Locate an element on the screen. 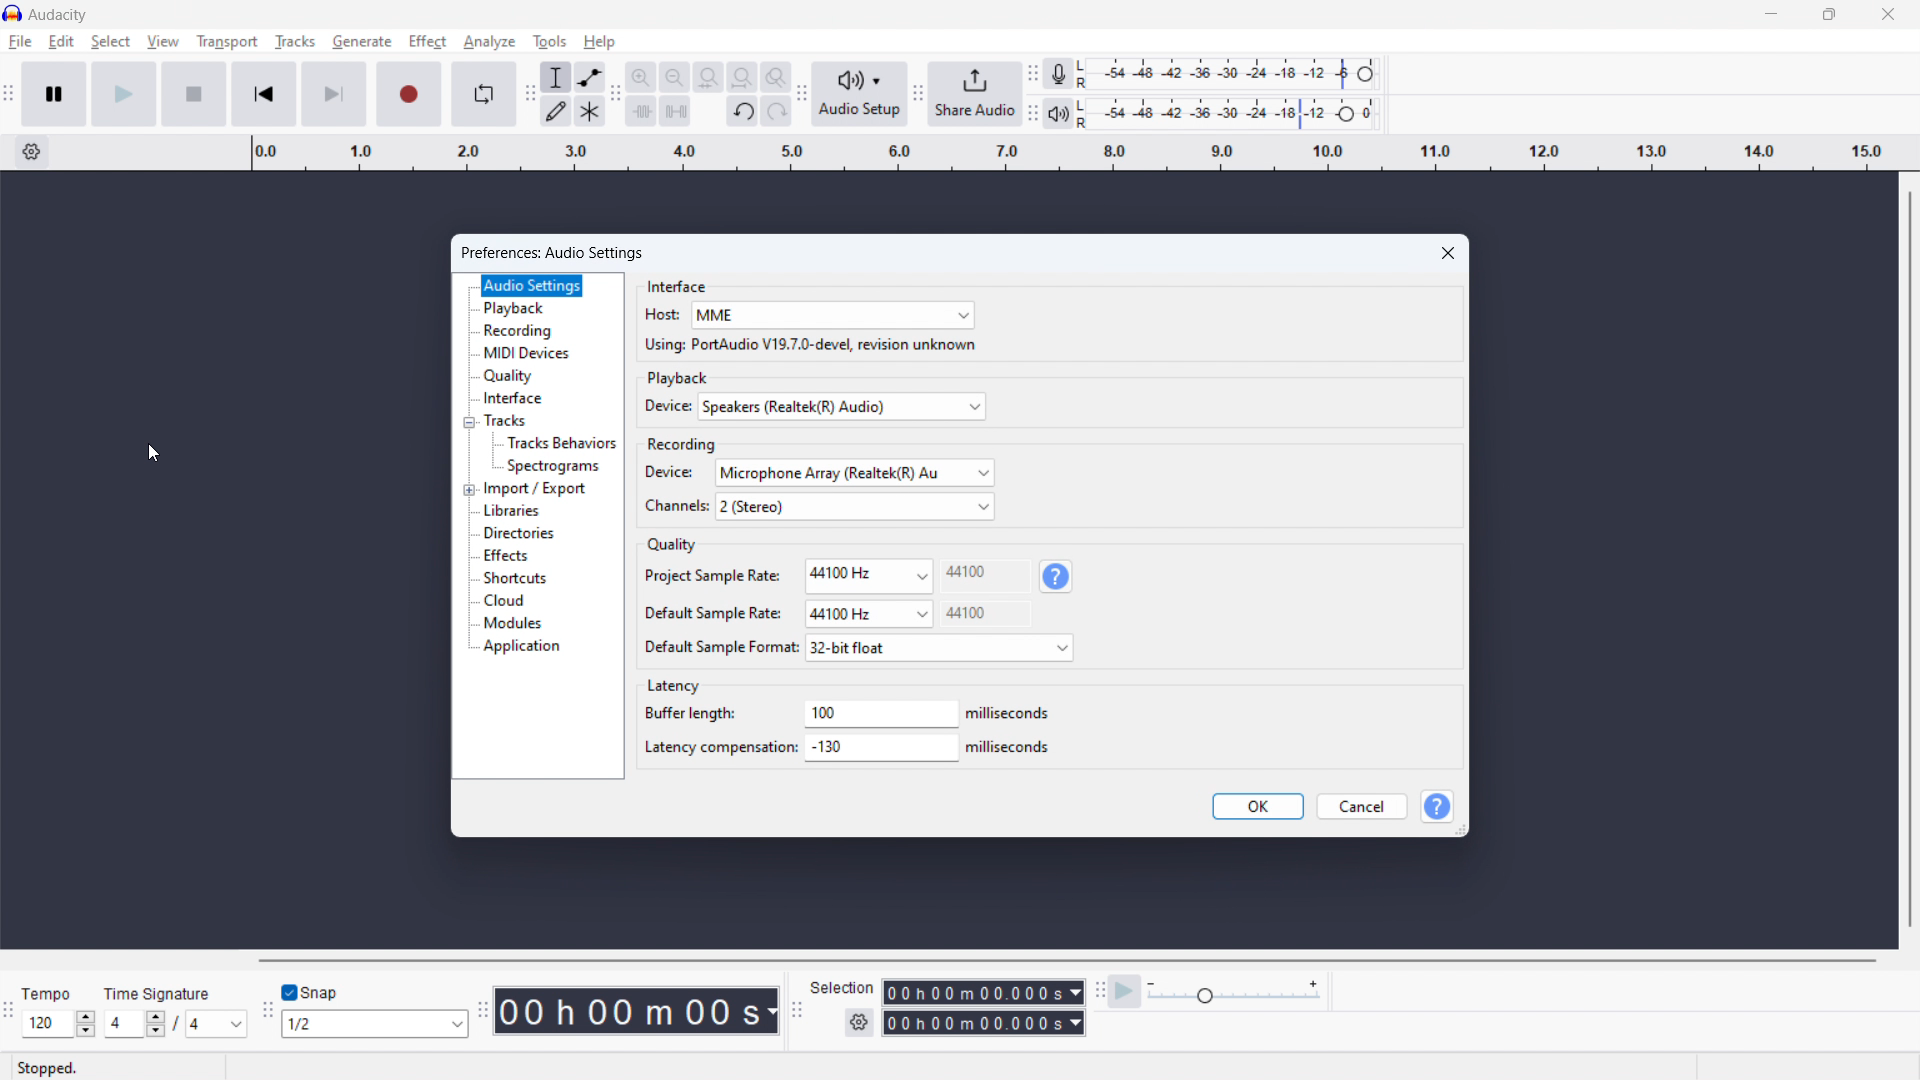 Image resolution: width=1920 pixels, height=1080 pixels. Selection is located at coordinates (842, 987).